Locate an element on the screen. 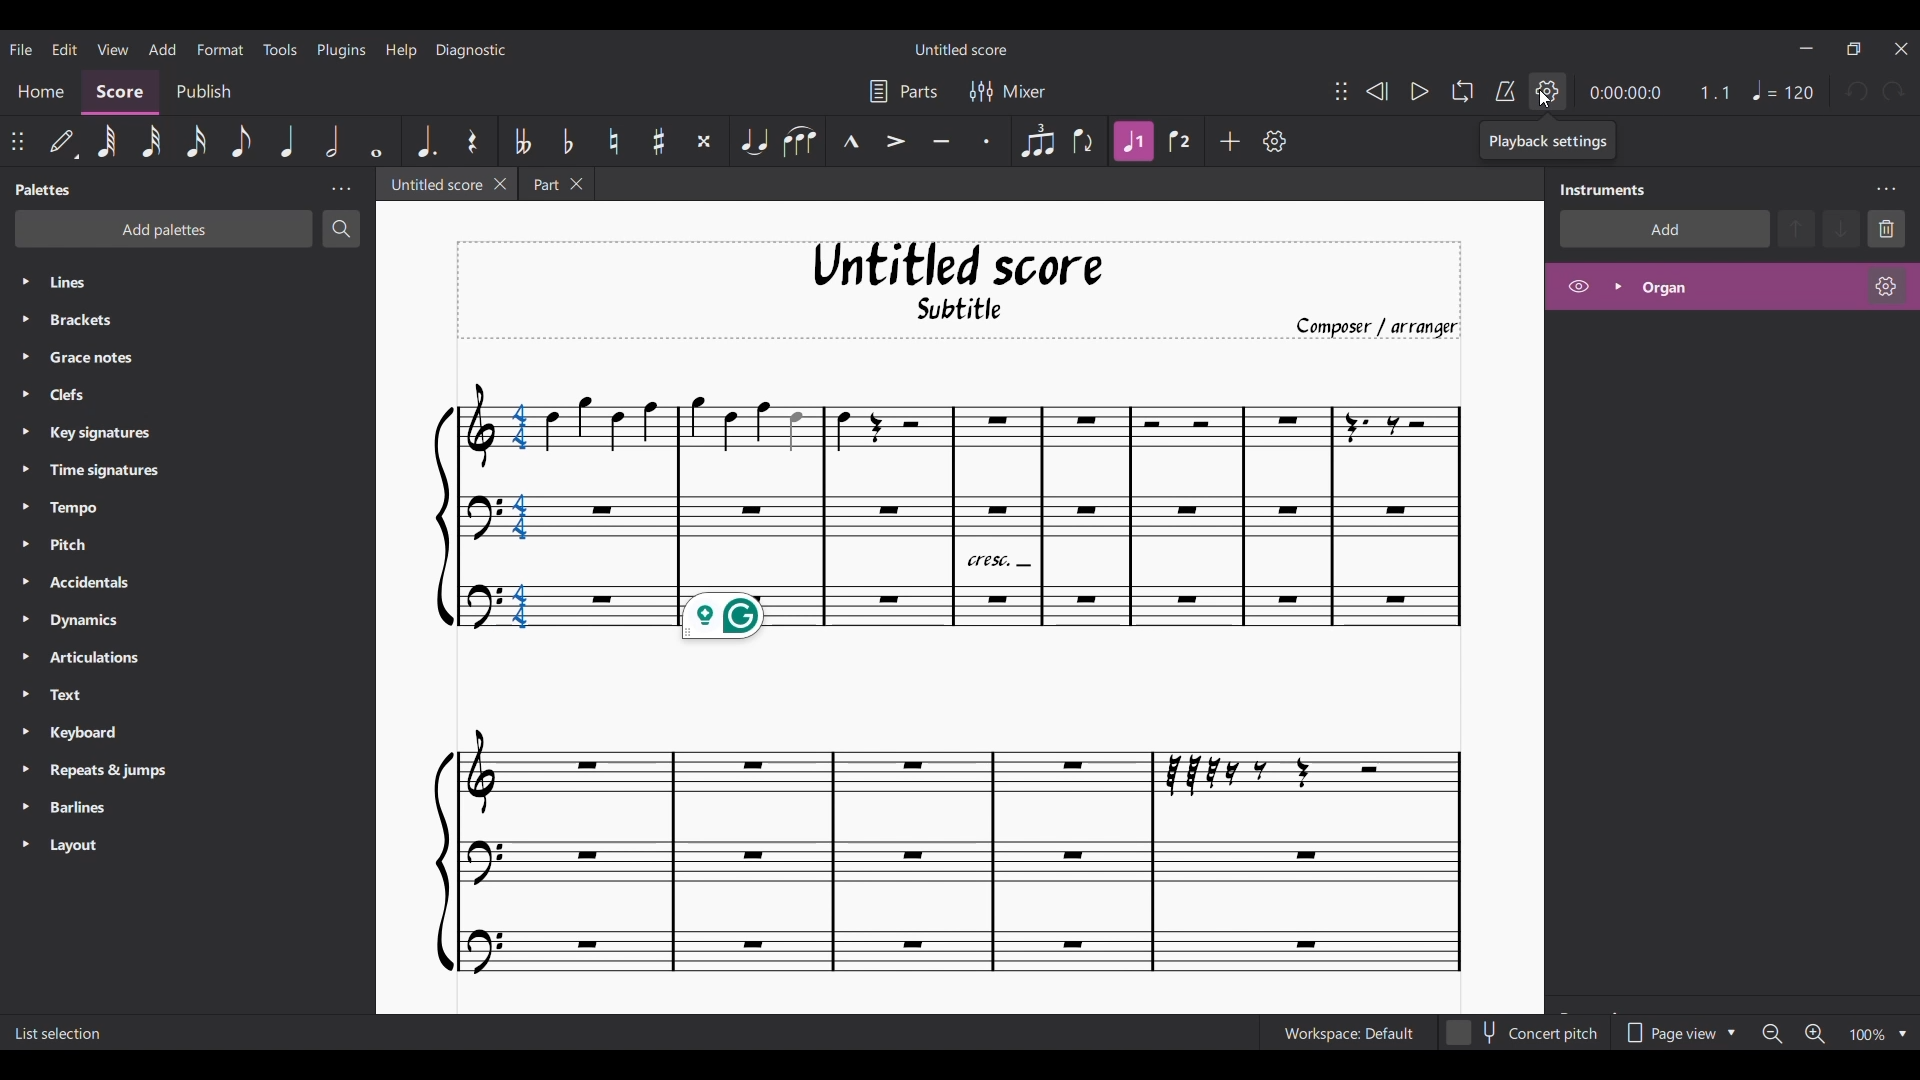  Highlighted after current selection is located at coordinates (1688, 286).